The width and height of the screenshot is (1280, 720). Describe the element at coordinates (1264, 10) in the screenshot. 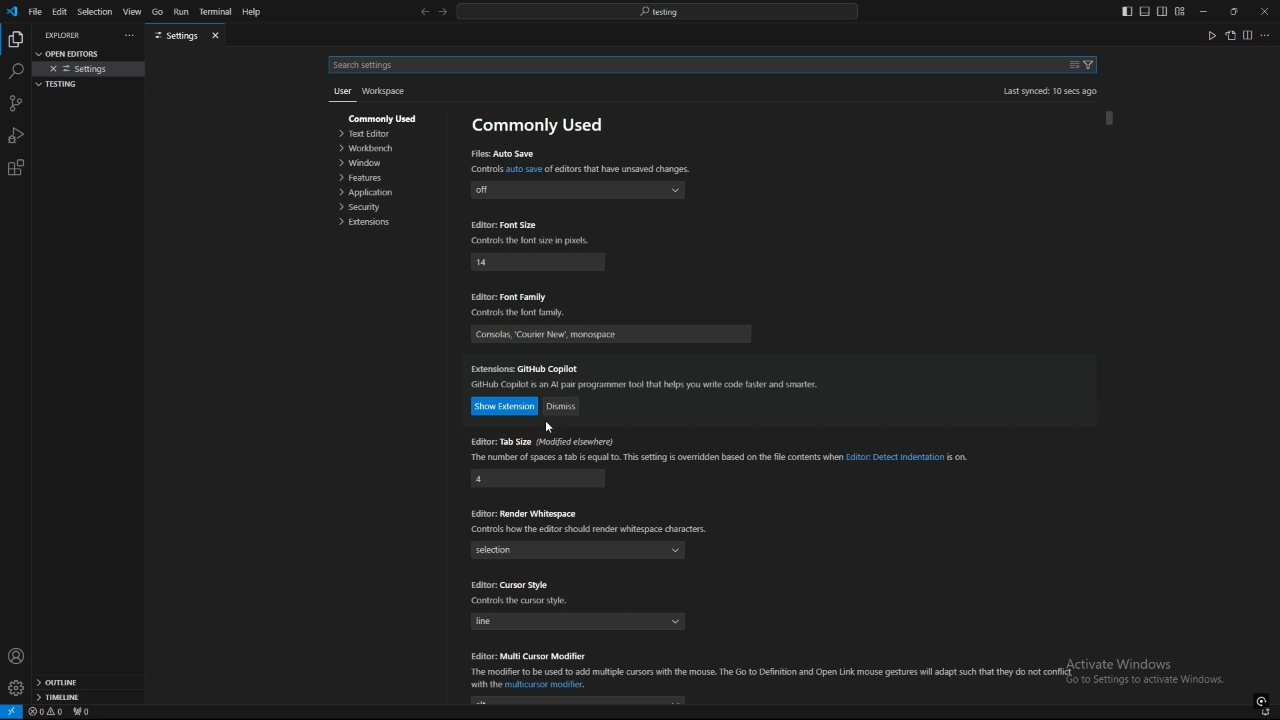

I see `close` at that location.